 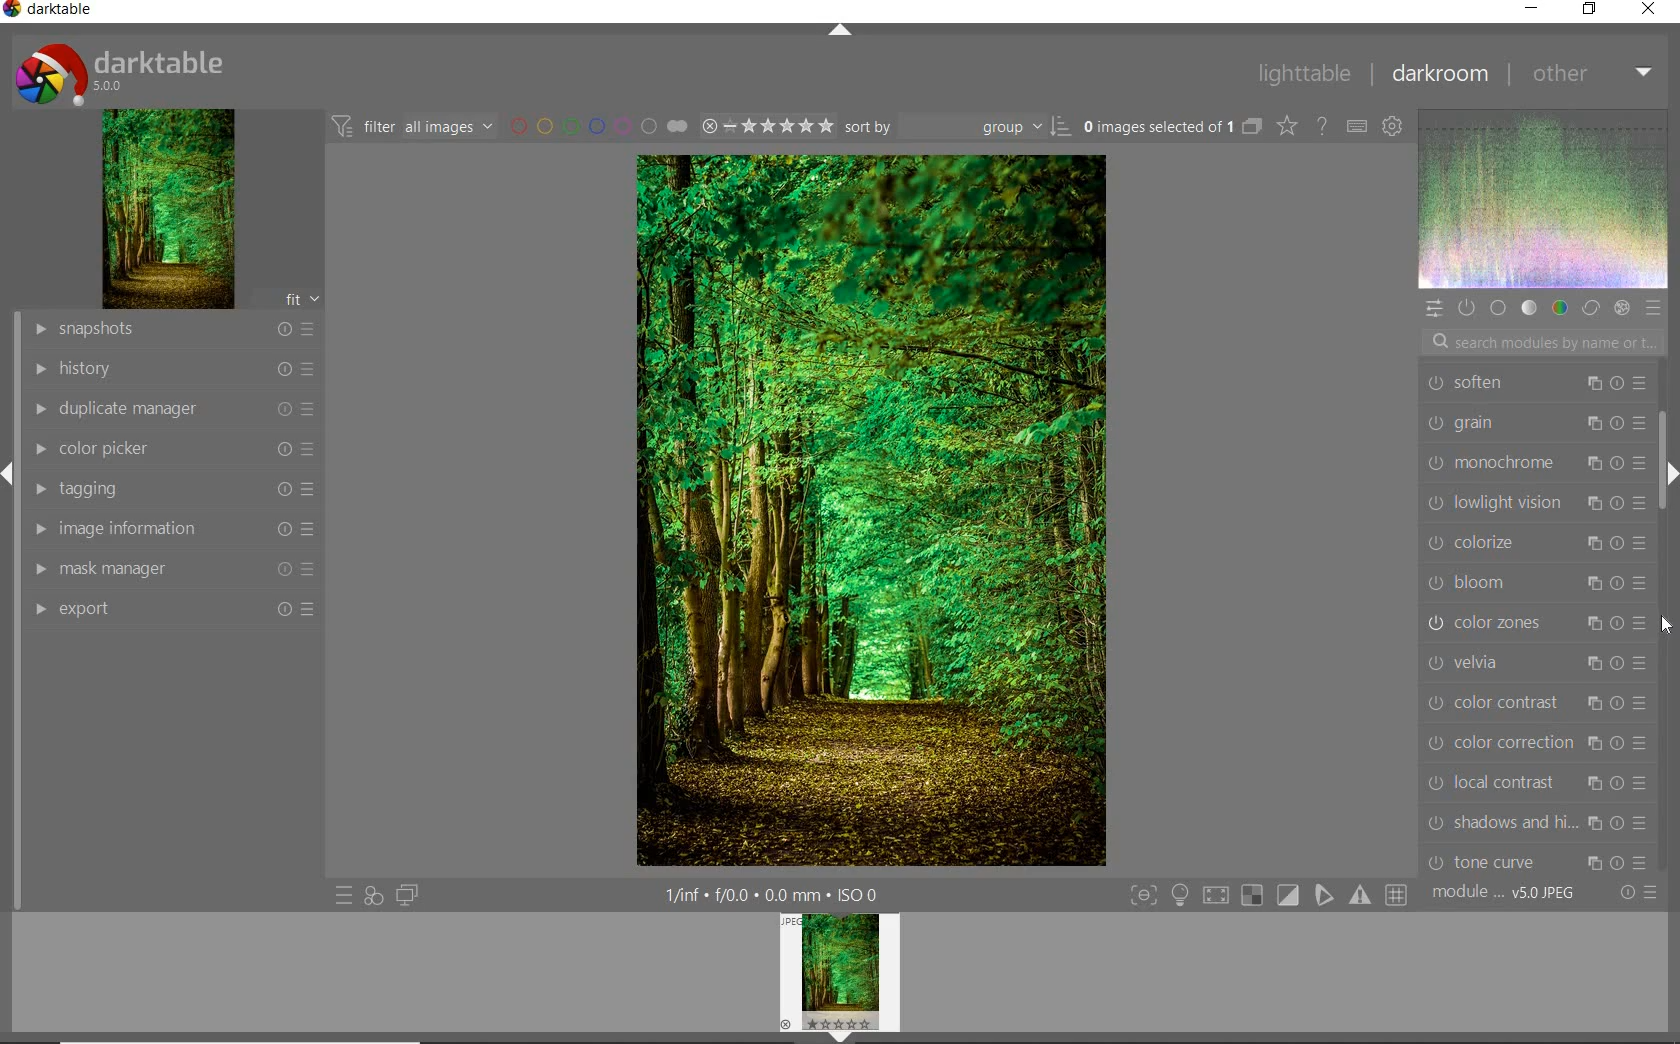 I want to click on ENABLE FOR ONLINE HELP, so click(x=1321, y=126).